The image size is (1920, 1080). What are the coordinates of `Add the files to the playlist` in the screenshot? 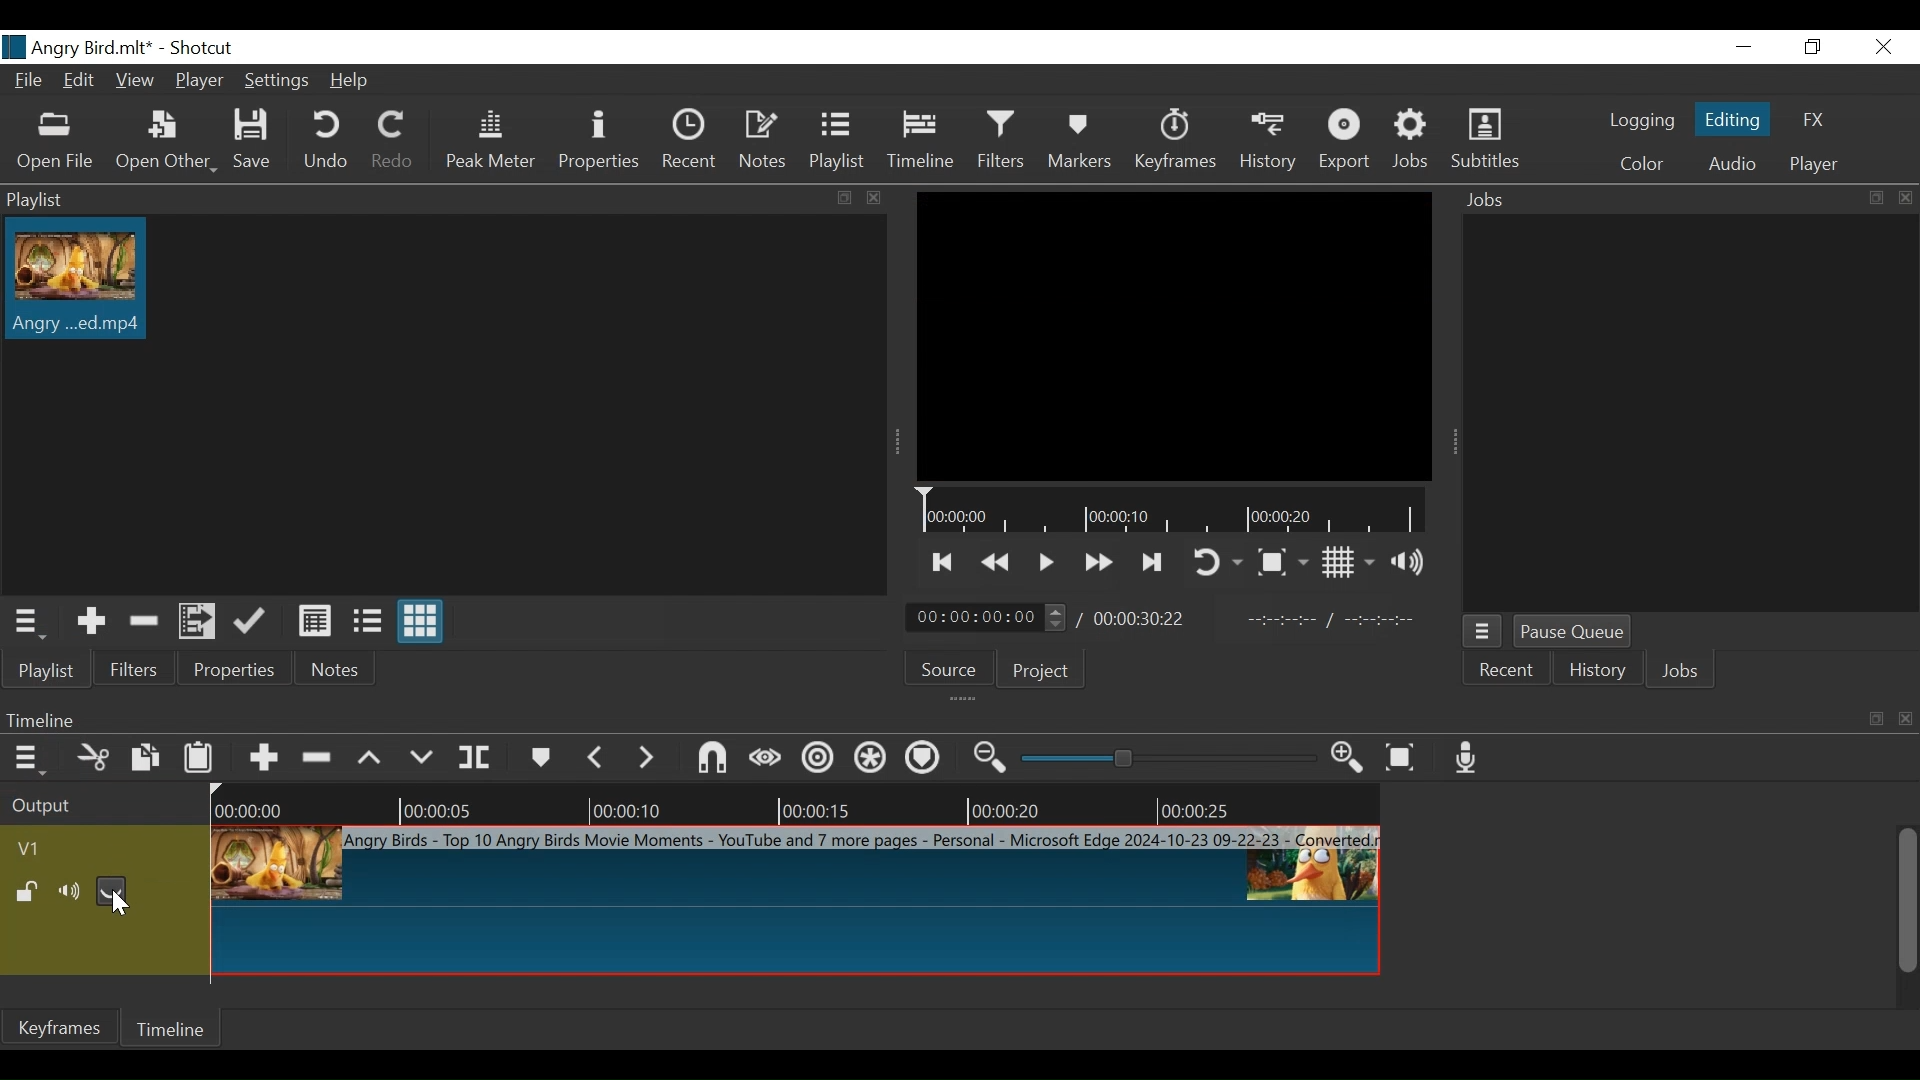 It's located at (196, 620).